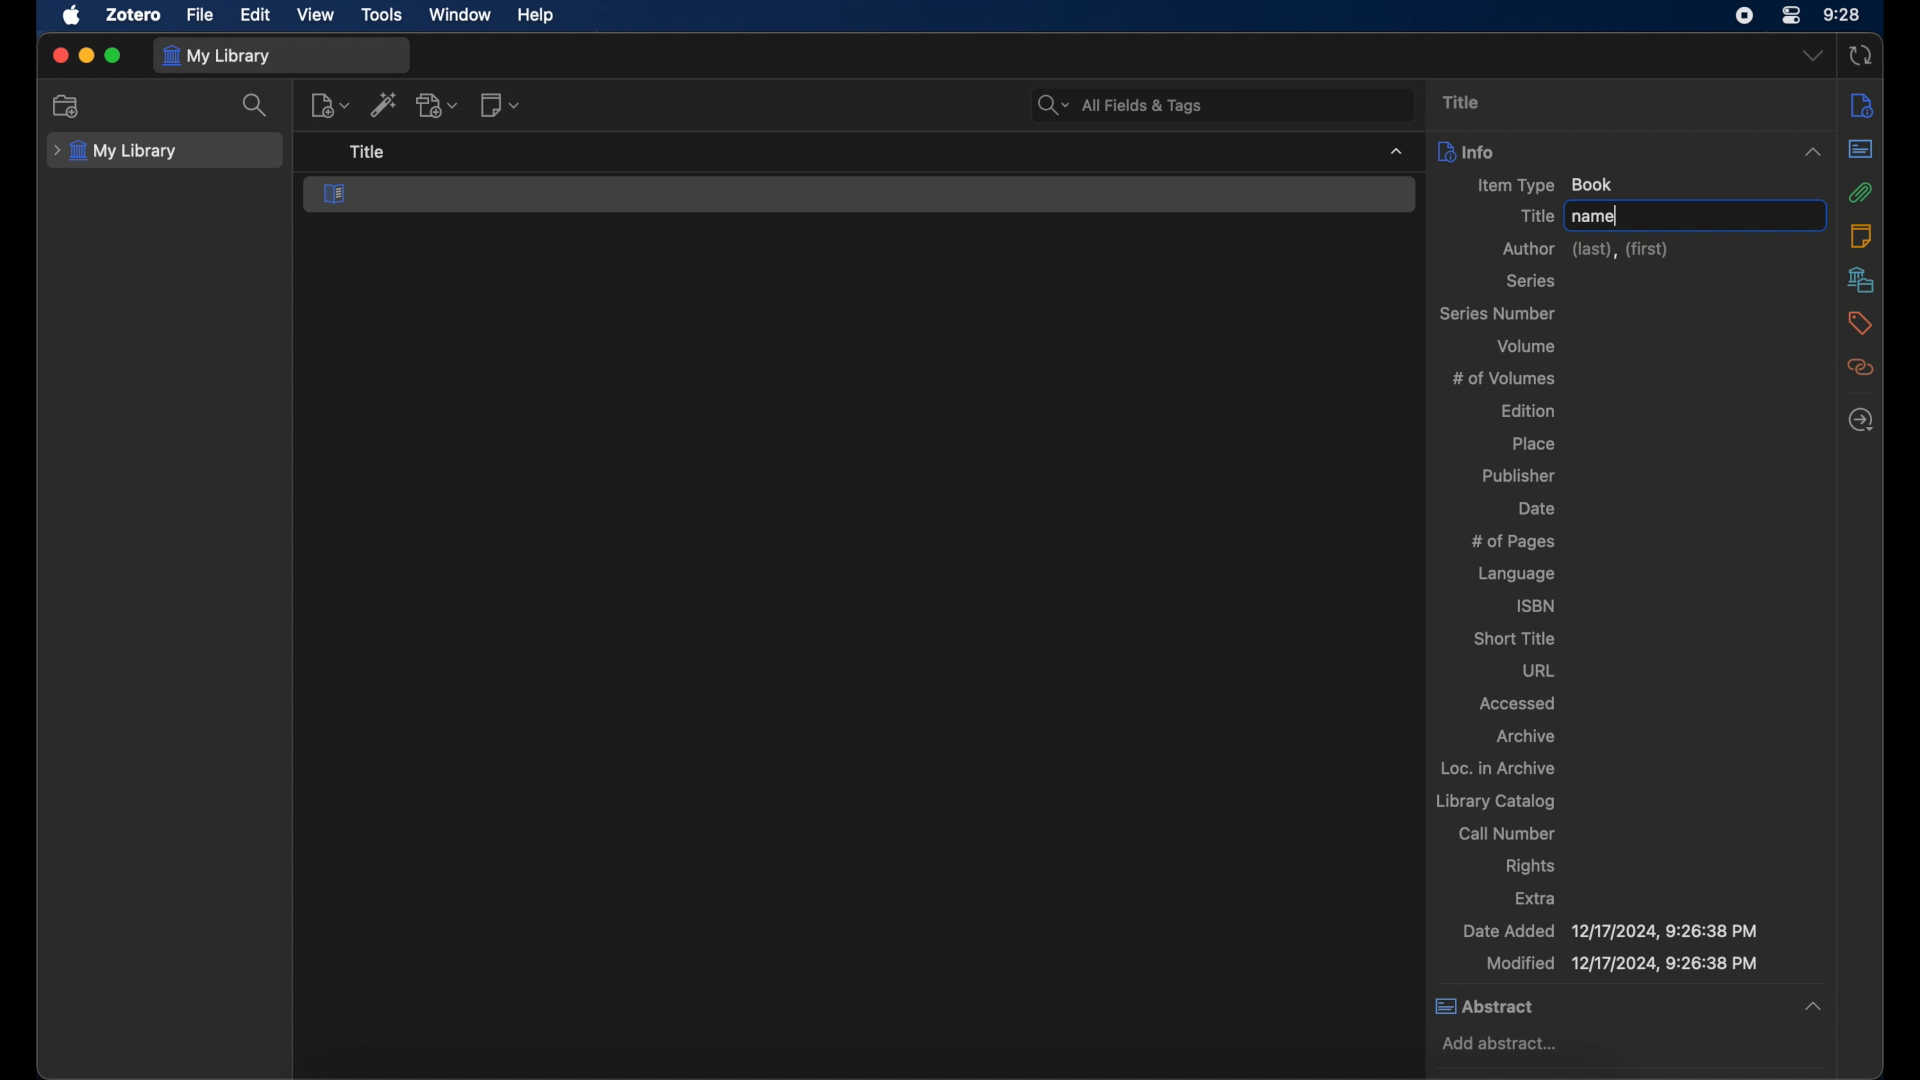  I want to click on file, so click(200, 16).